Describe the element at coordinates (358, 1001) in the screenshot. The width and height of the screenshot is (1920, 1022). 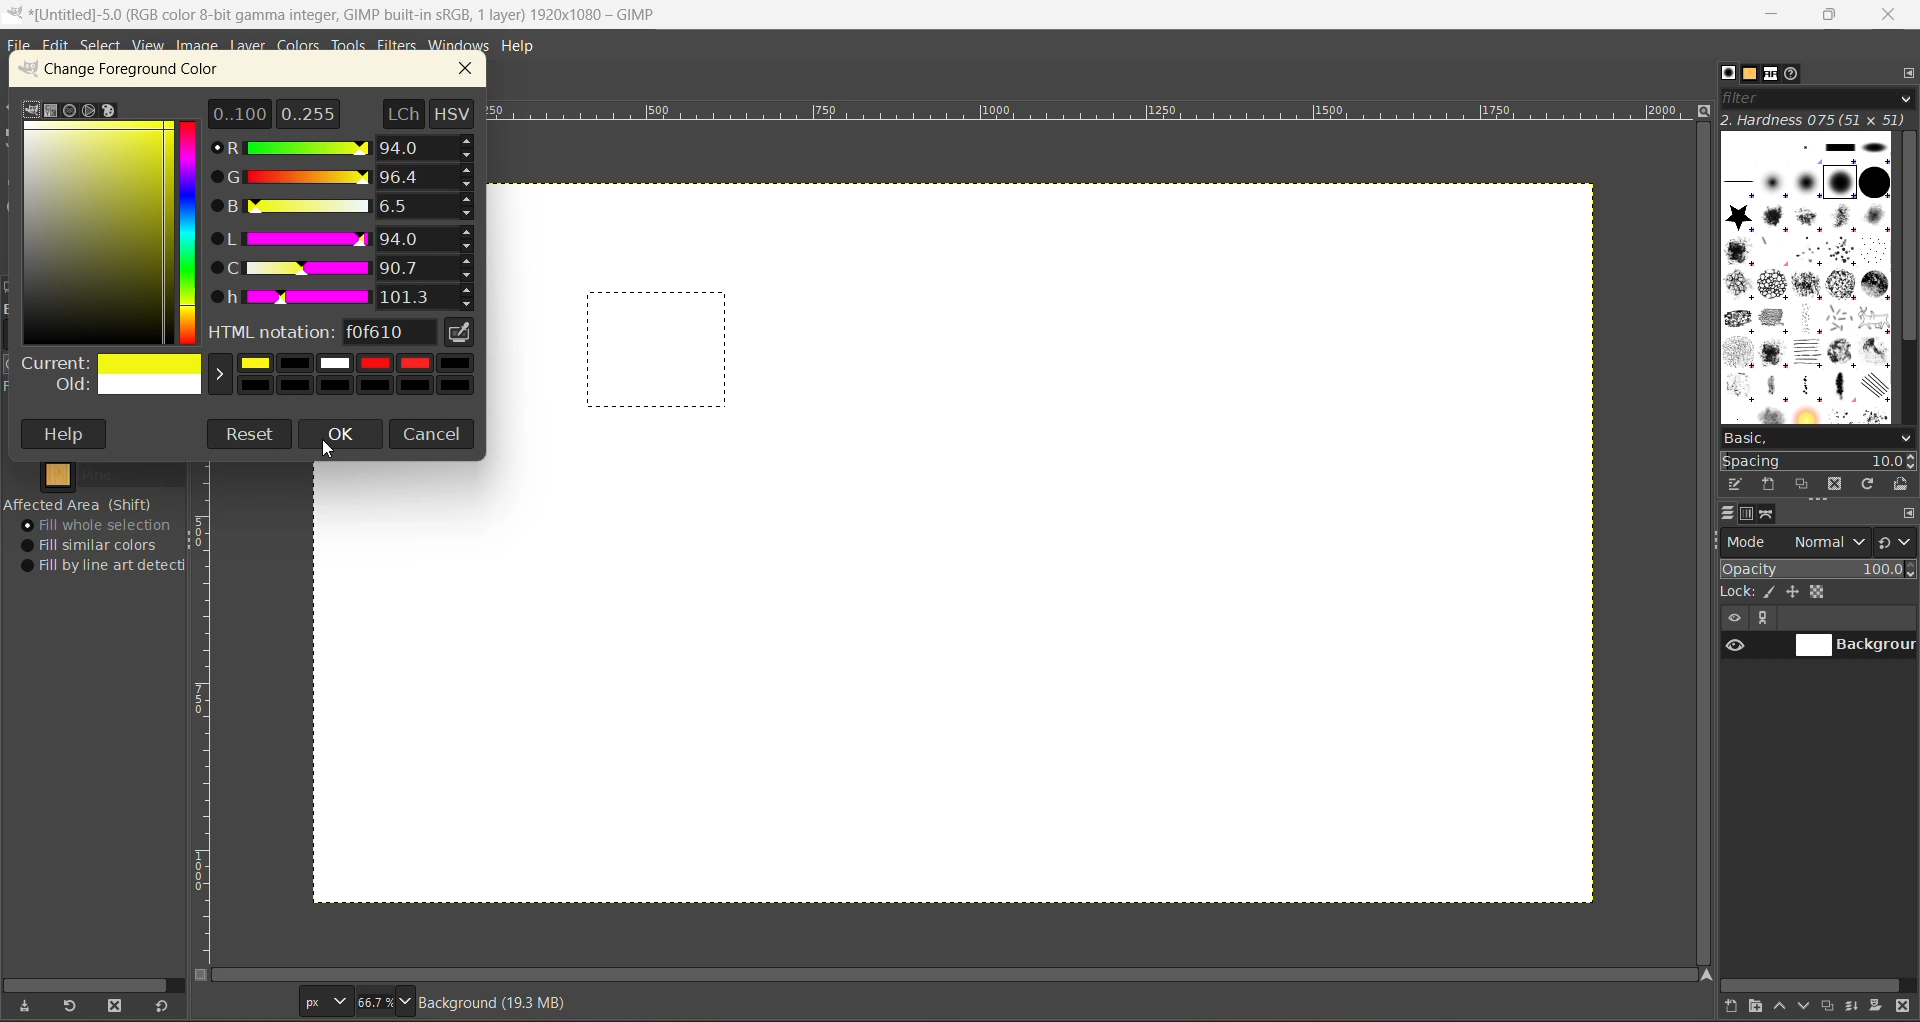
I see `font size` at that location.